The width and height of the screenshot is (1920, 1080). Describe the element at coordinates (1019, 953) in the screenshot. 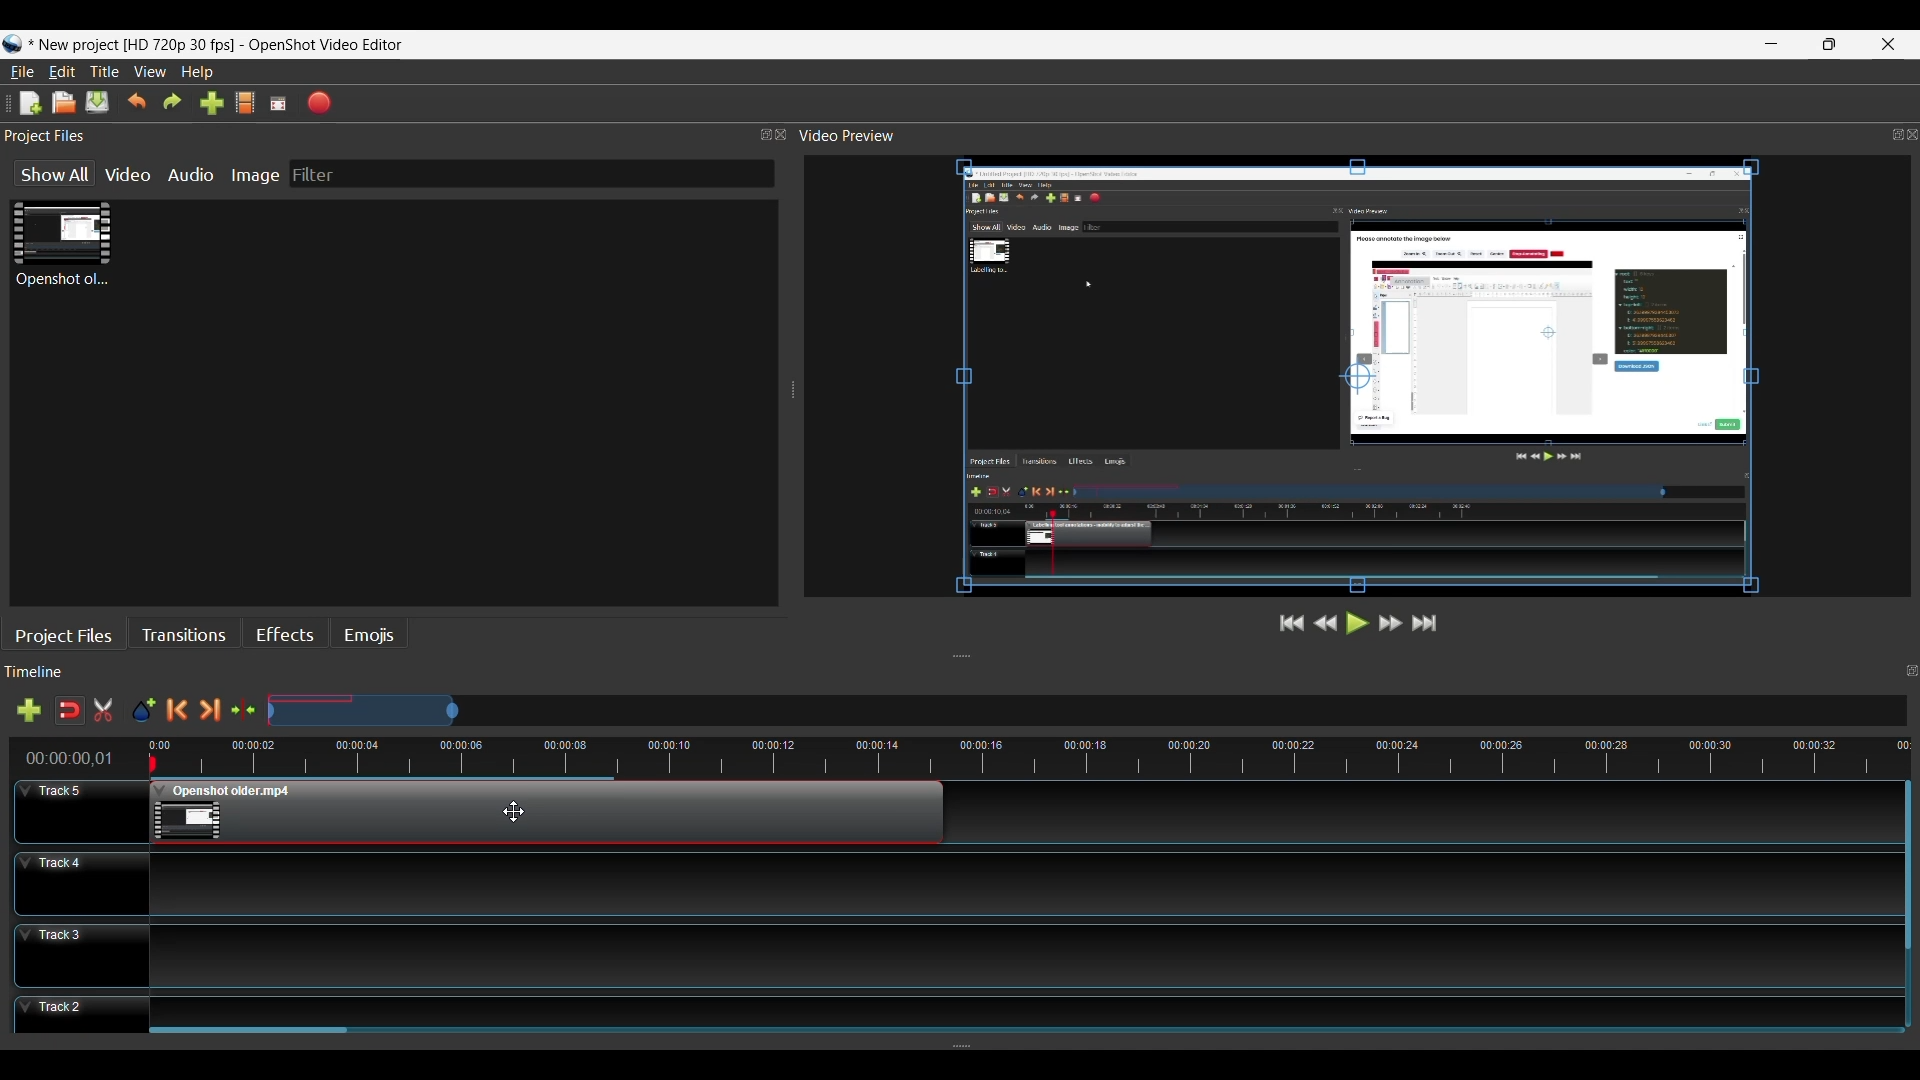

I see `Track Panel` at that location.